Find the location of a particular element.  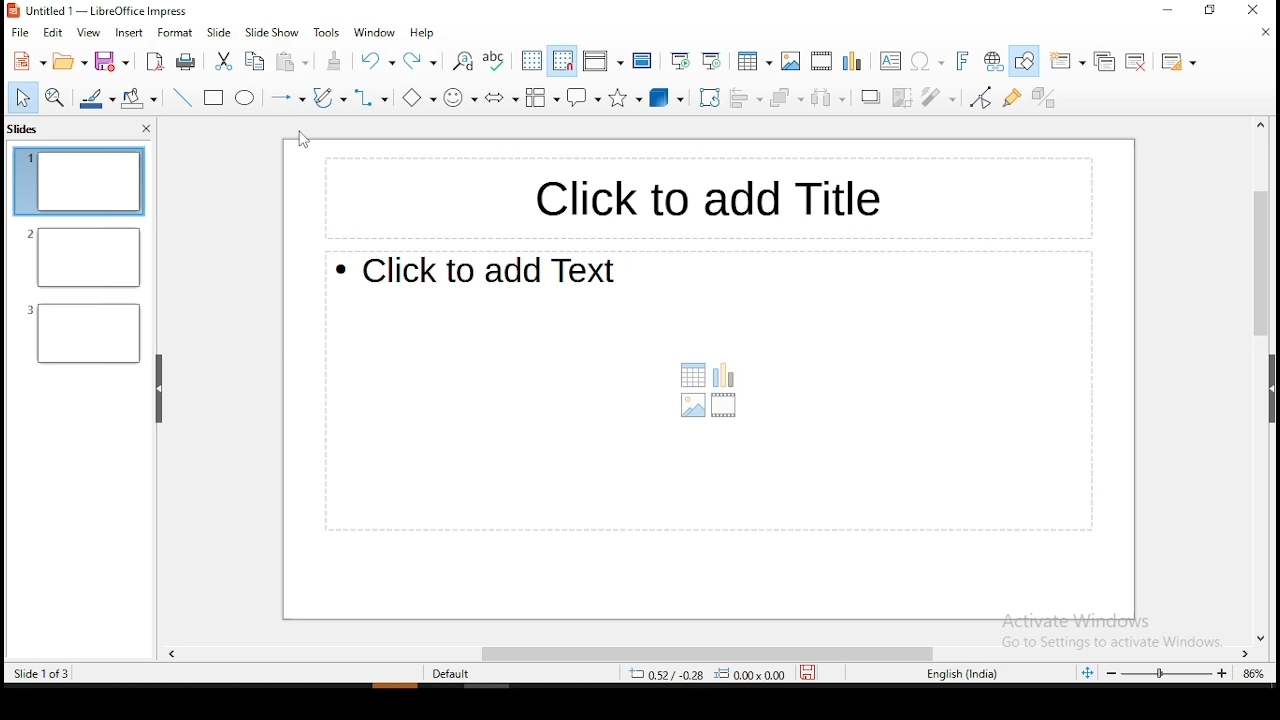

print is located at coordinates (185, 61).